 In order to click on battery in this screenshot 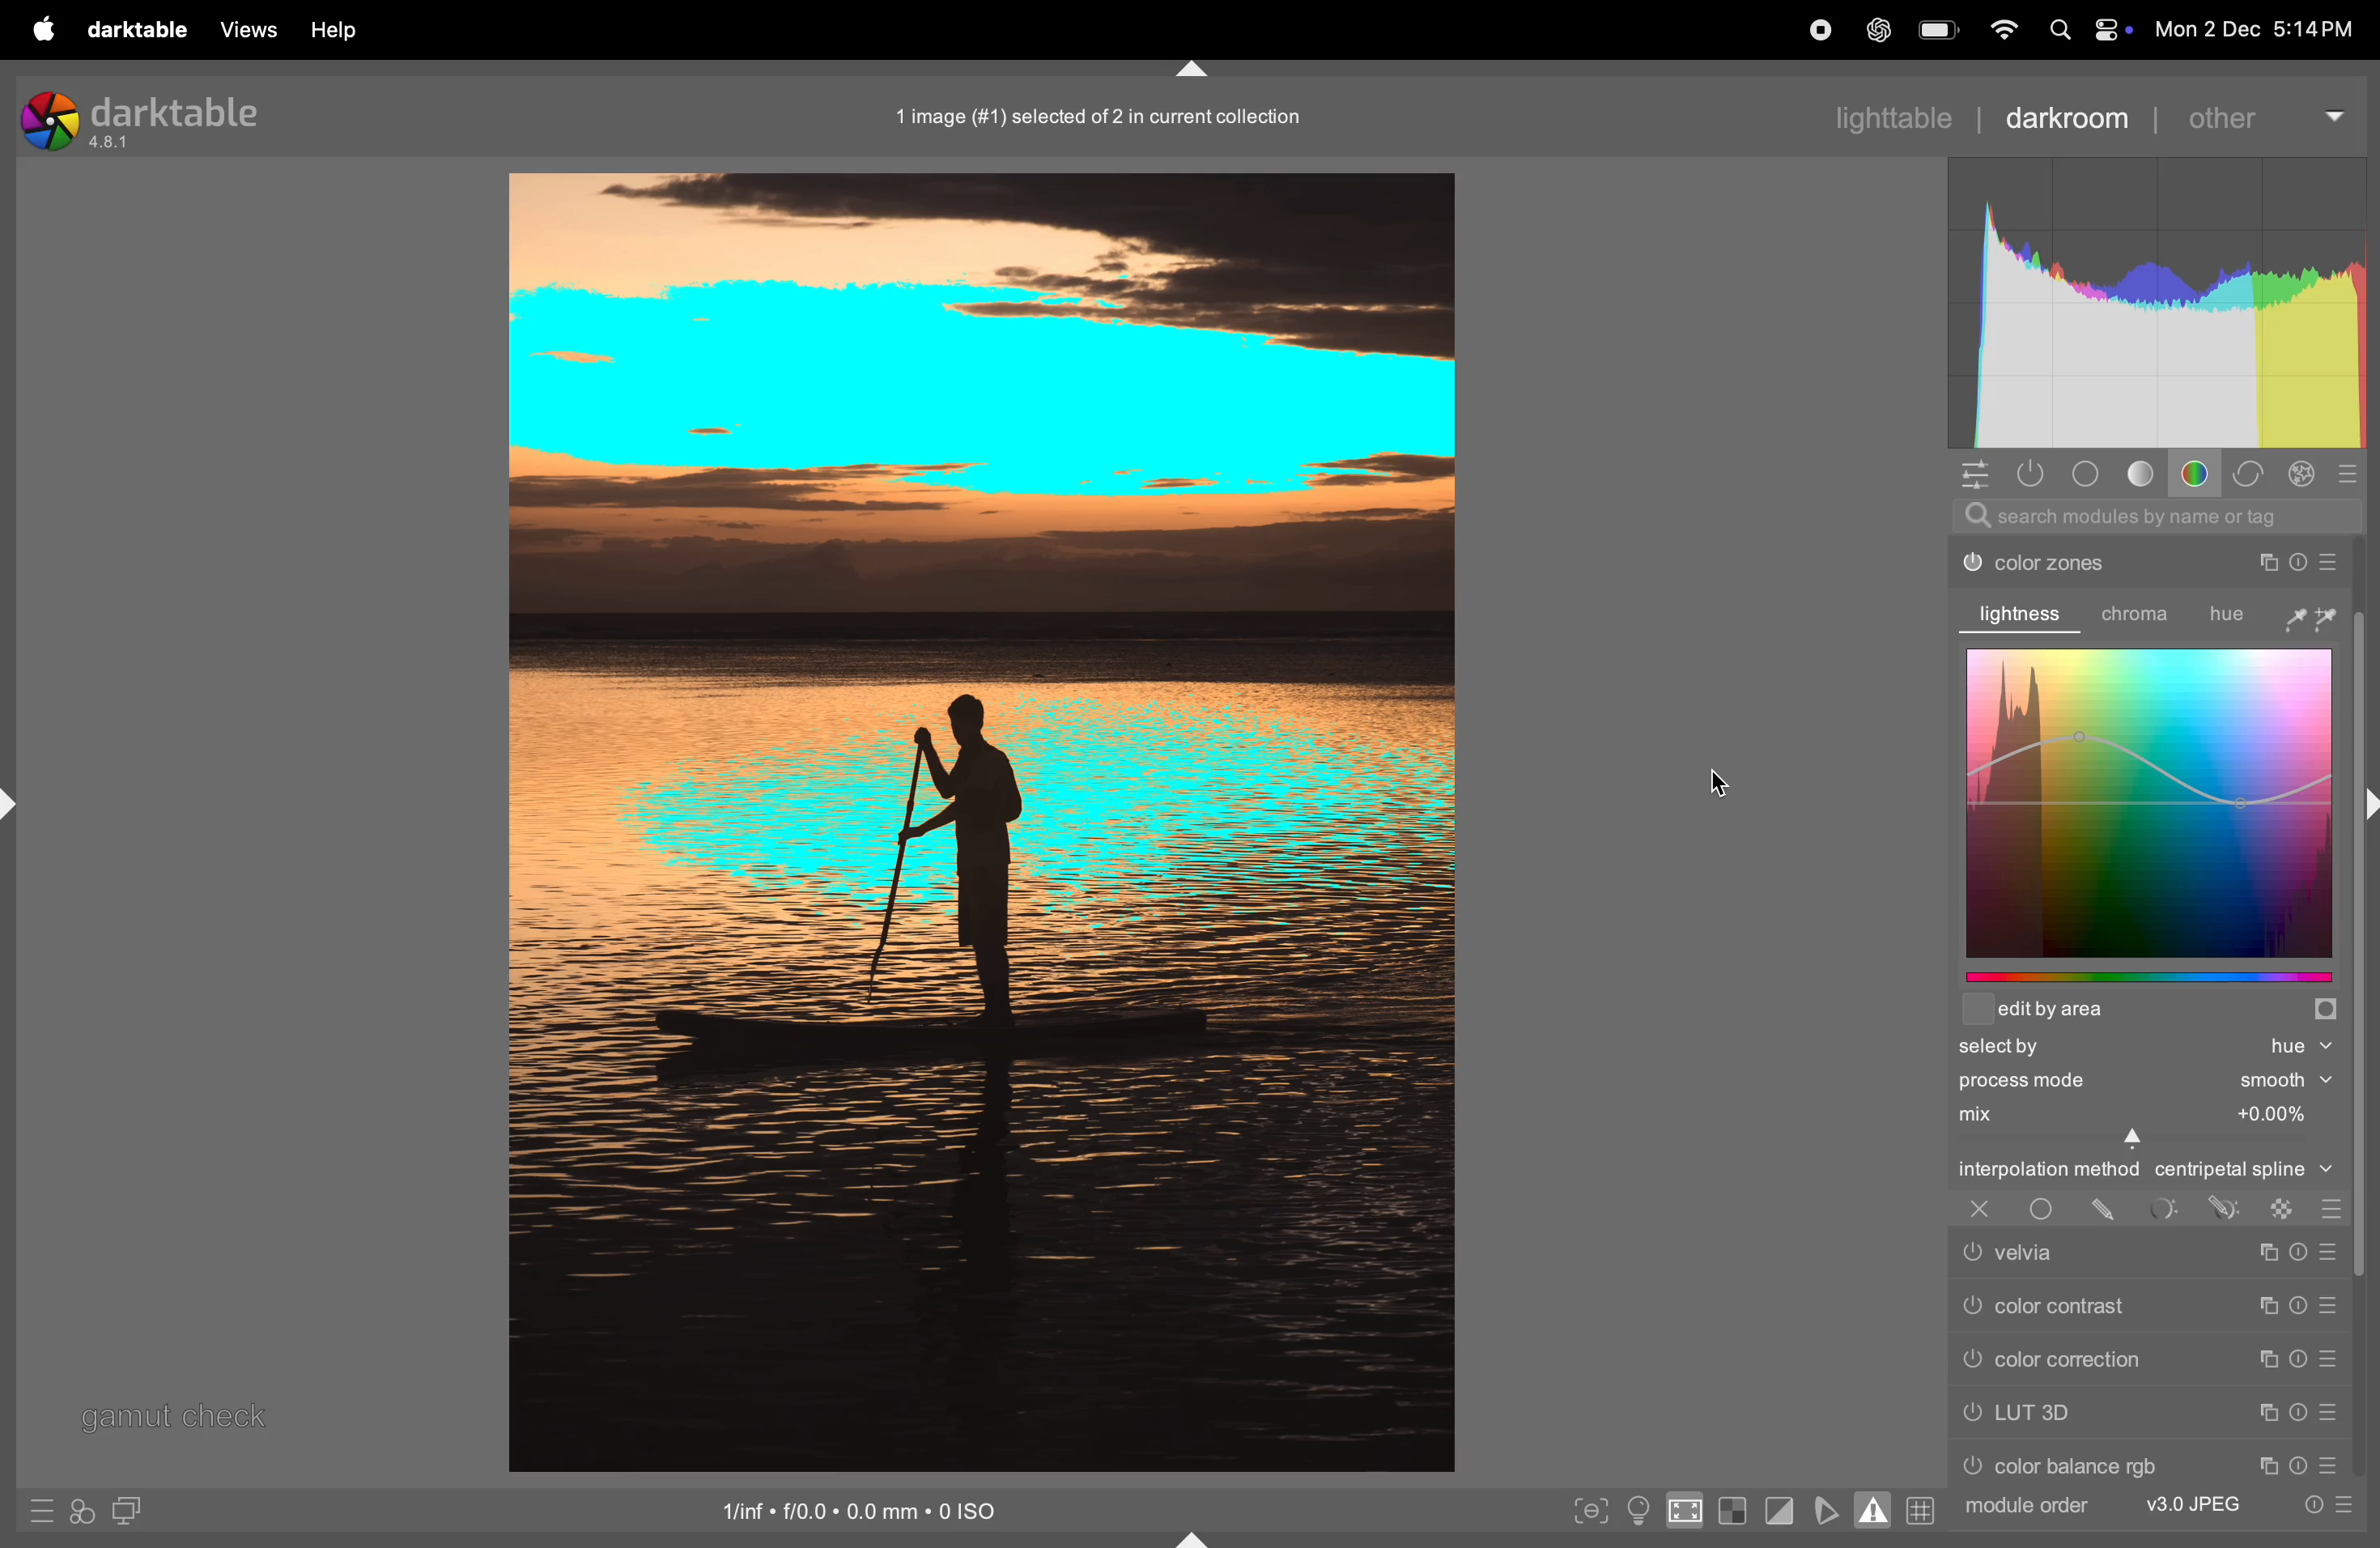, I will do `click(1939, 27)`.